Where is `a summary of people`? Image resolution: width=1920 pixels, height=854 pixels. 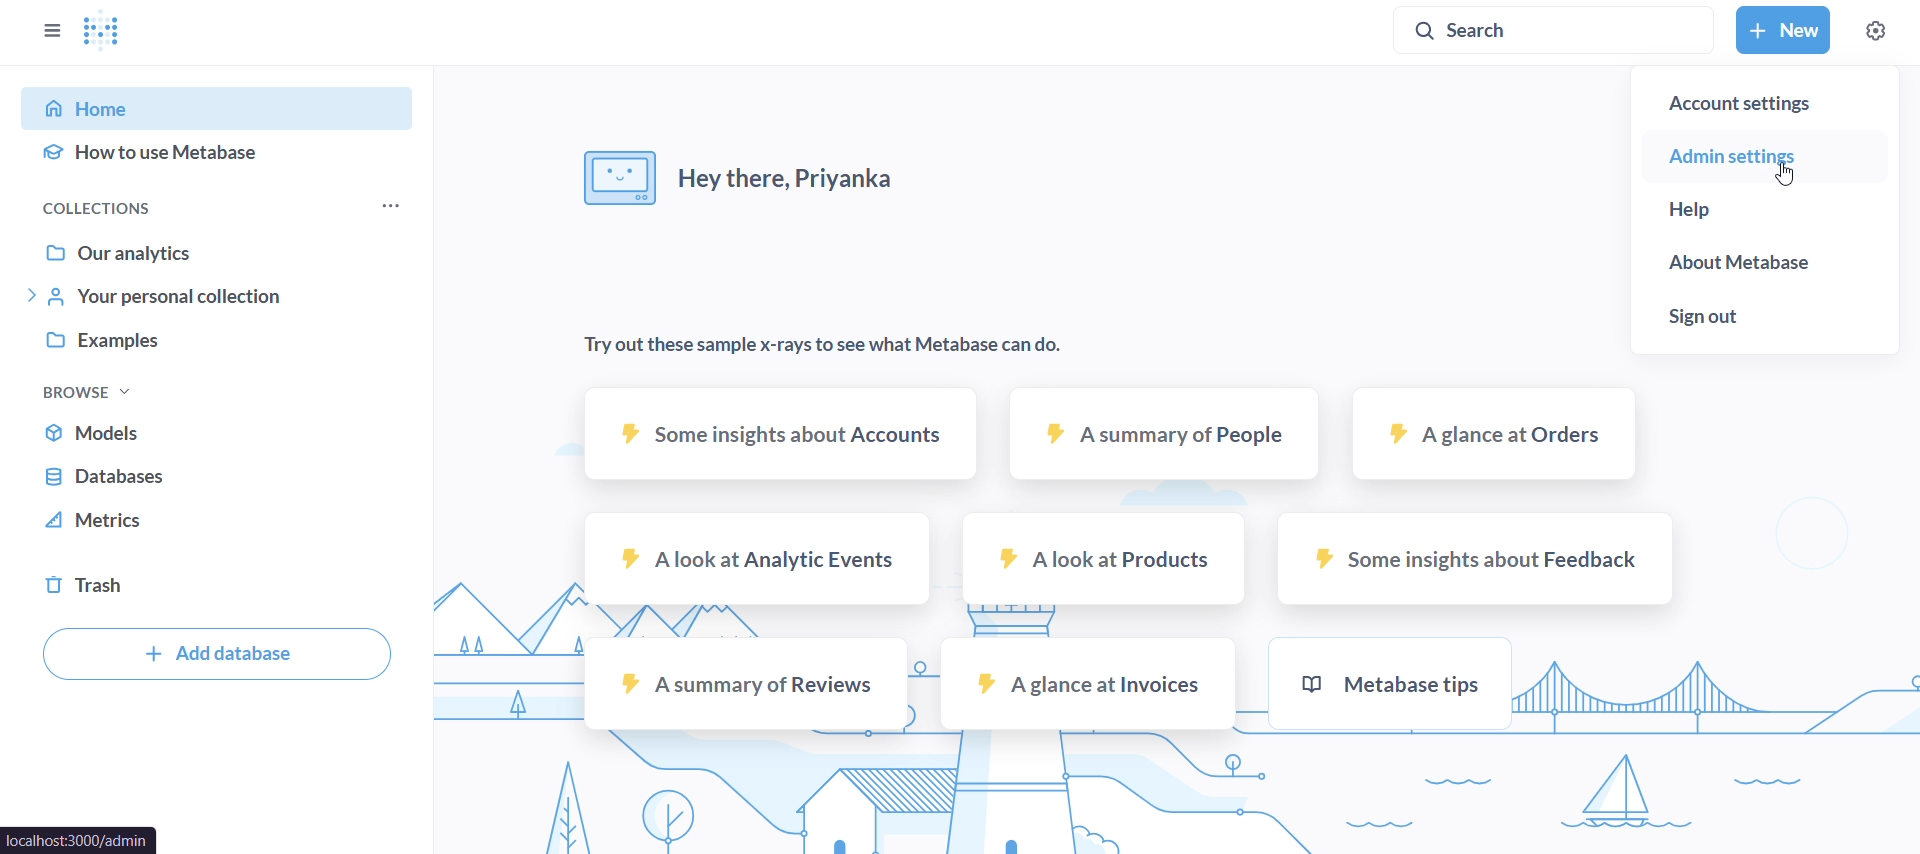 a summary of people is located at coordinates (1162, 432).